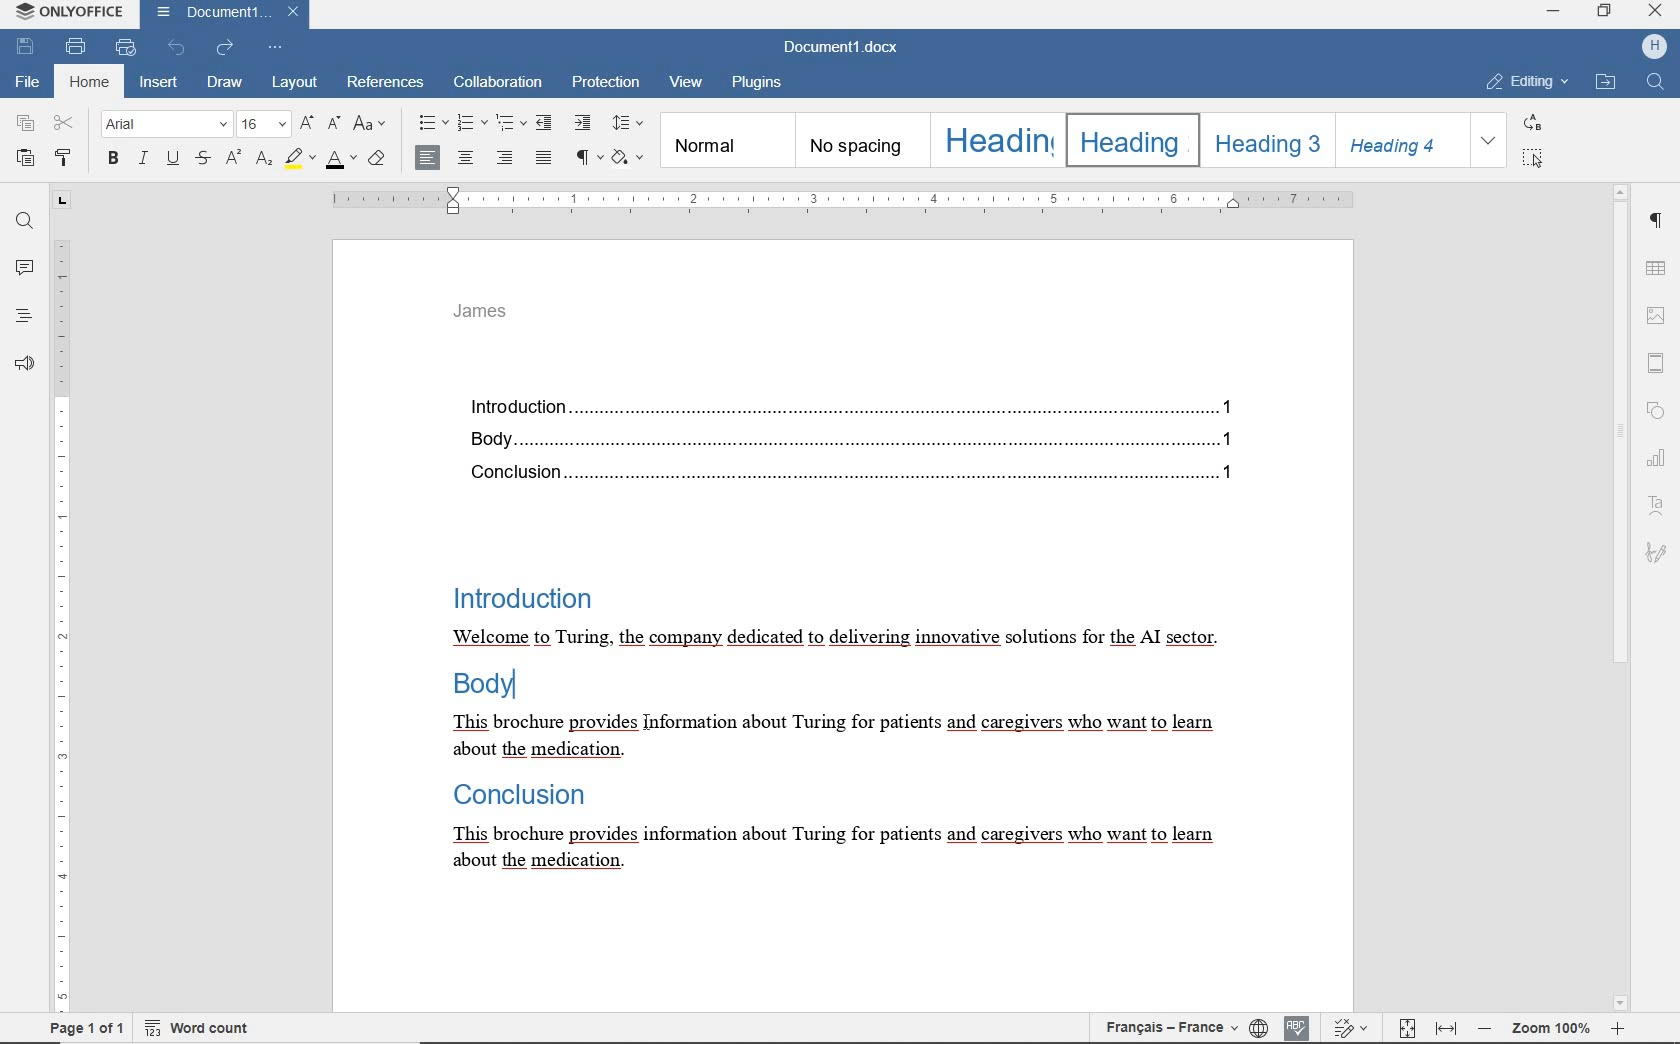  I want to click on MINIMIZE, so click(1554, 10).